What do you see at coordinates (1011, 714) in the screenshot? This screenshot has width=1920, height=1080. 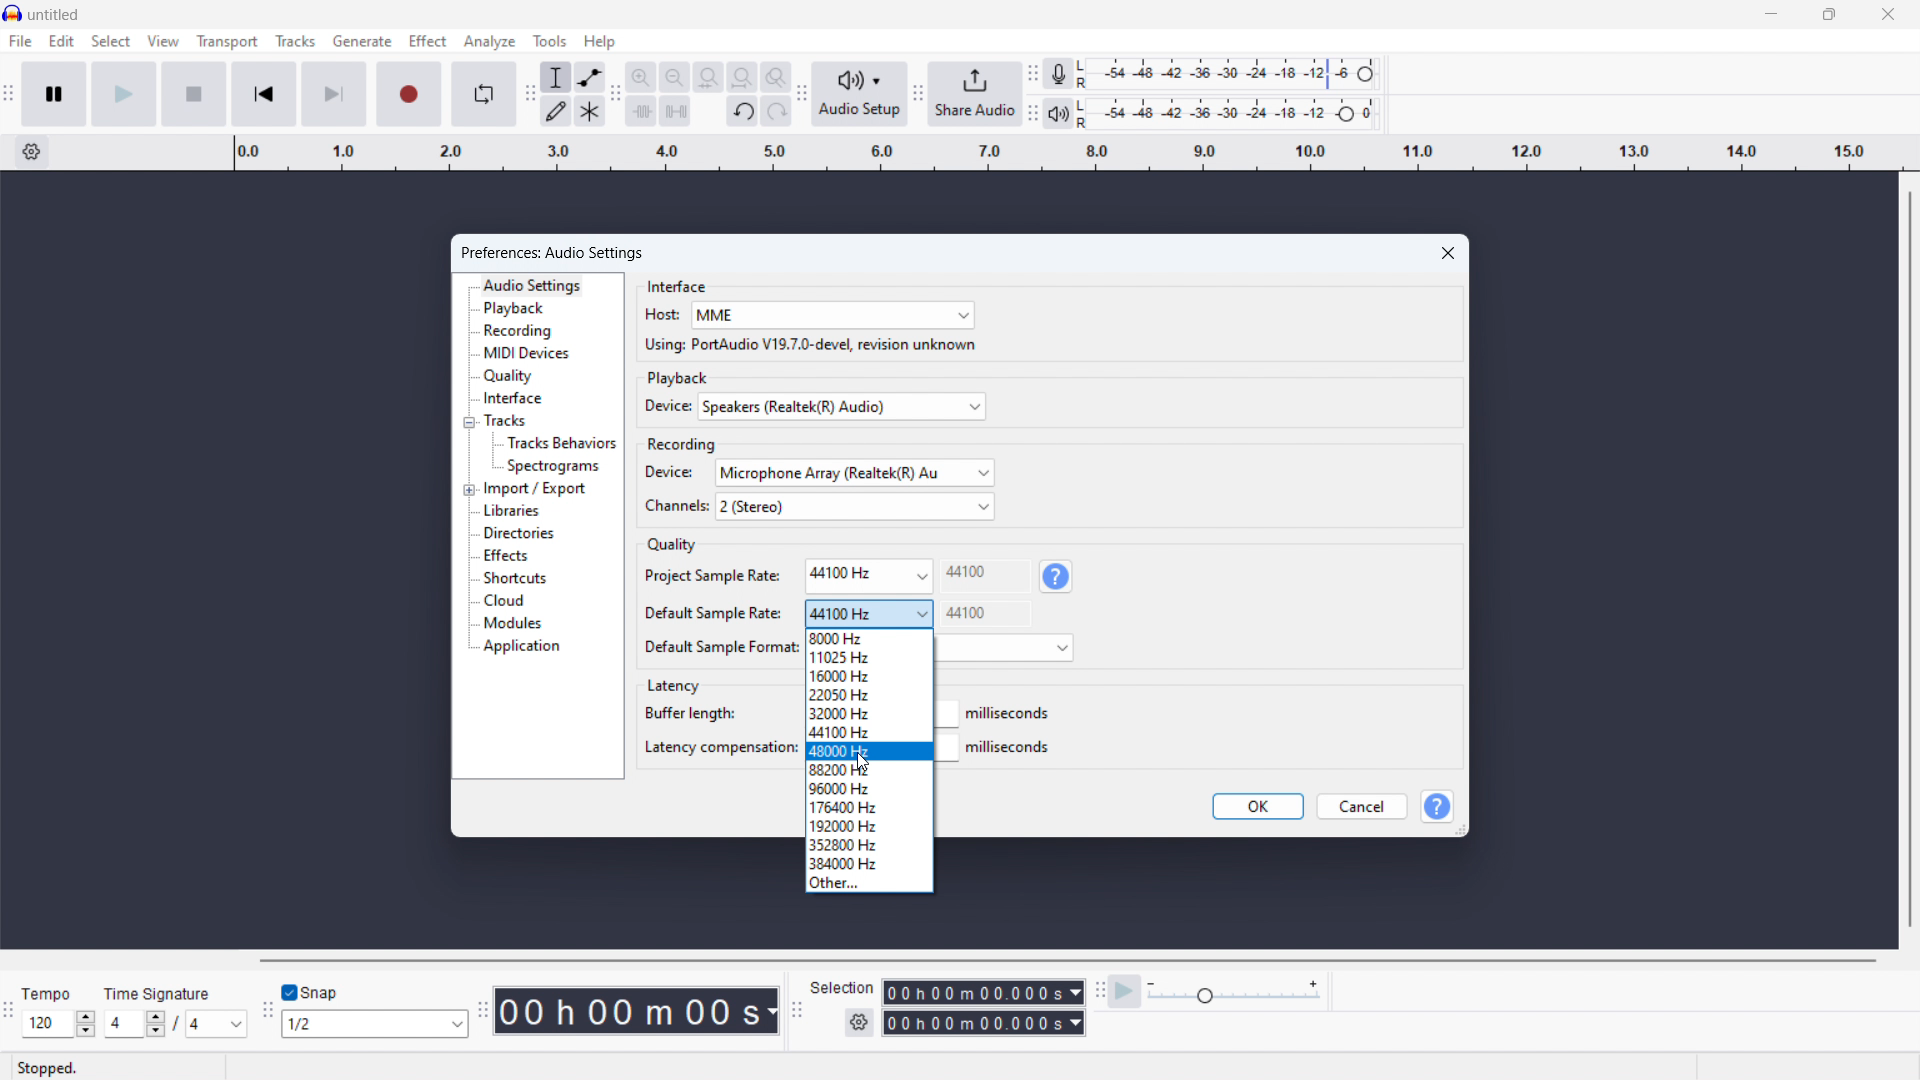 I see `milliseconds` at bounding box center [1011, 714].